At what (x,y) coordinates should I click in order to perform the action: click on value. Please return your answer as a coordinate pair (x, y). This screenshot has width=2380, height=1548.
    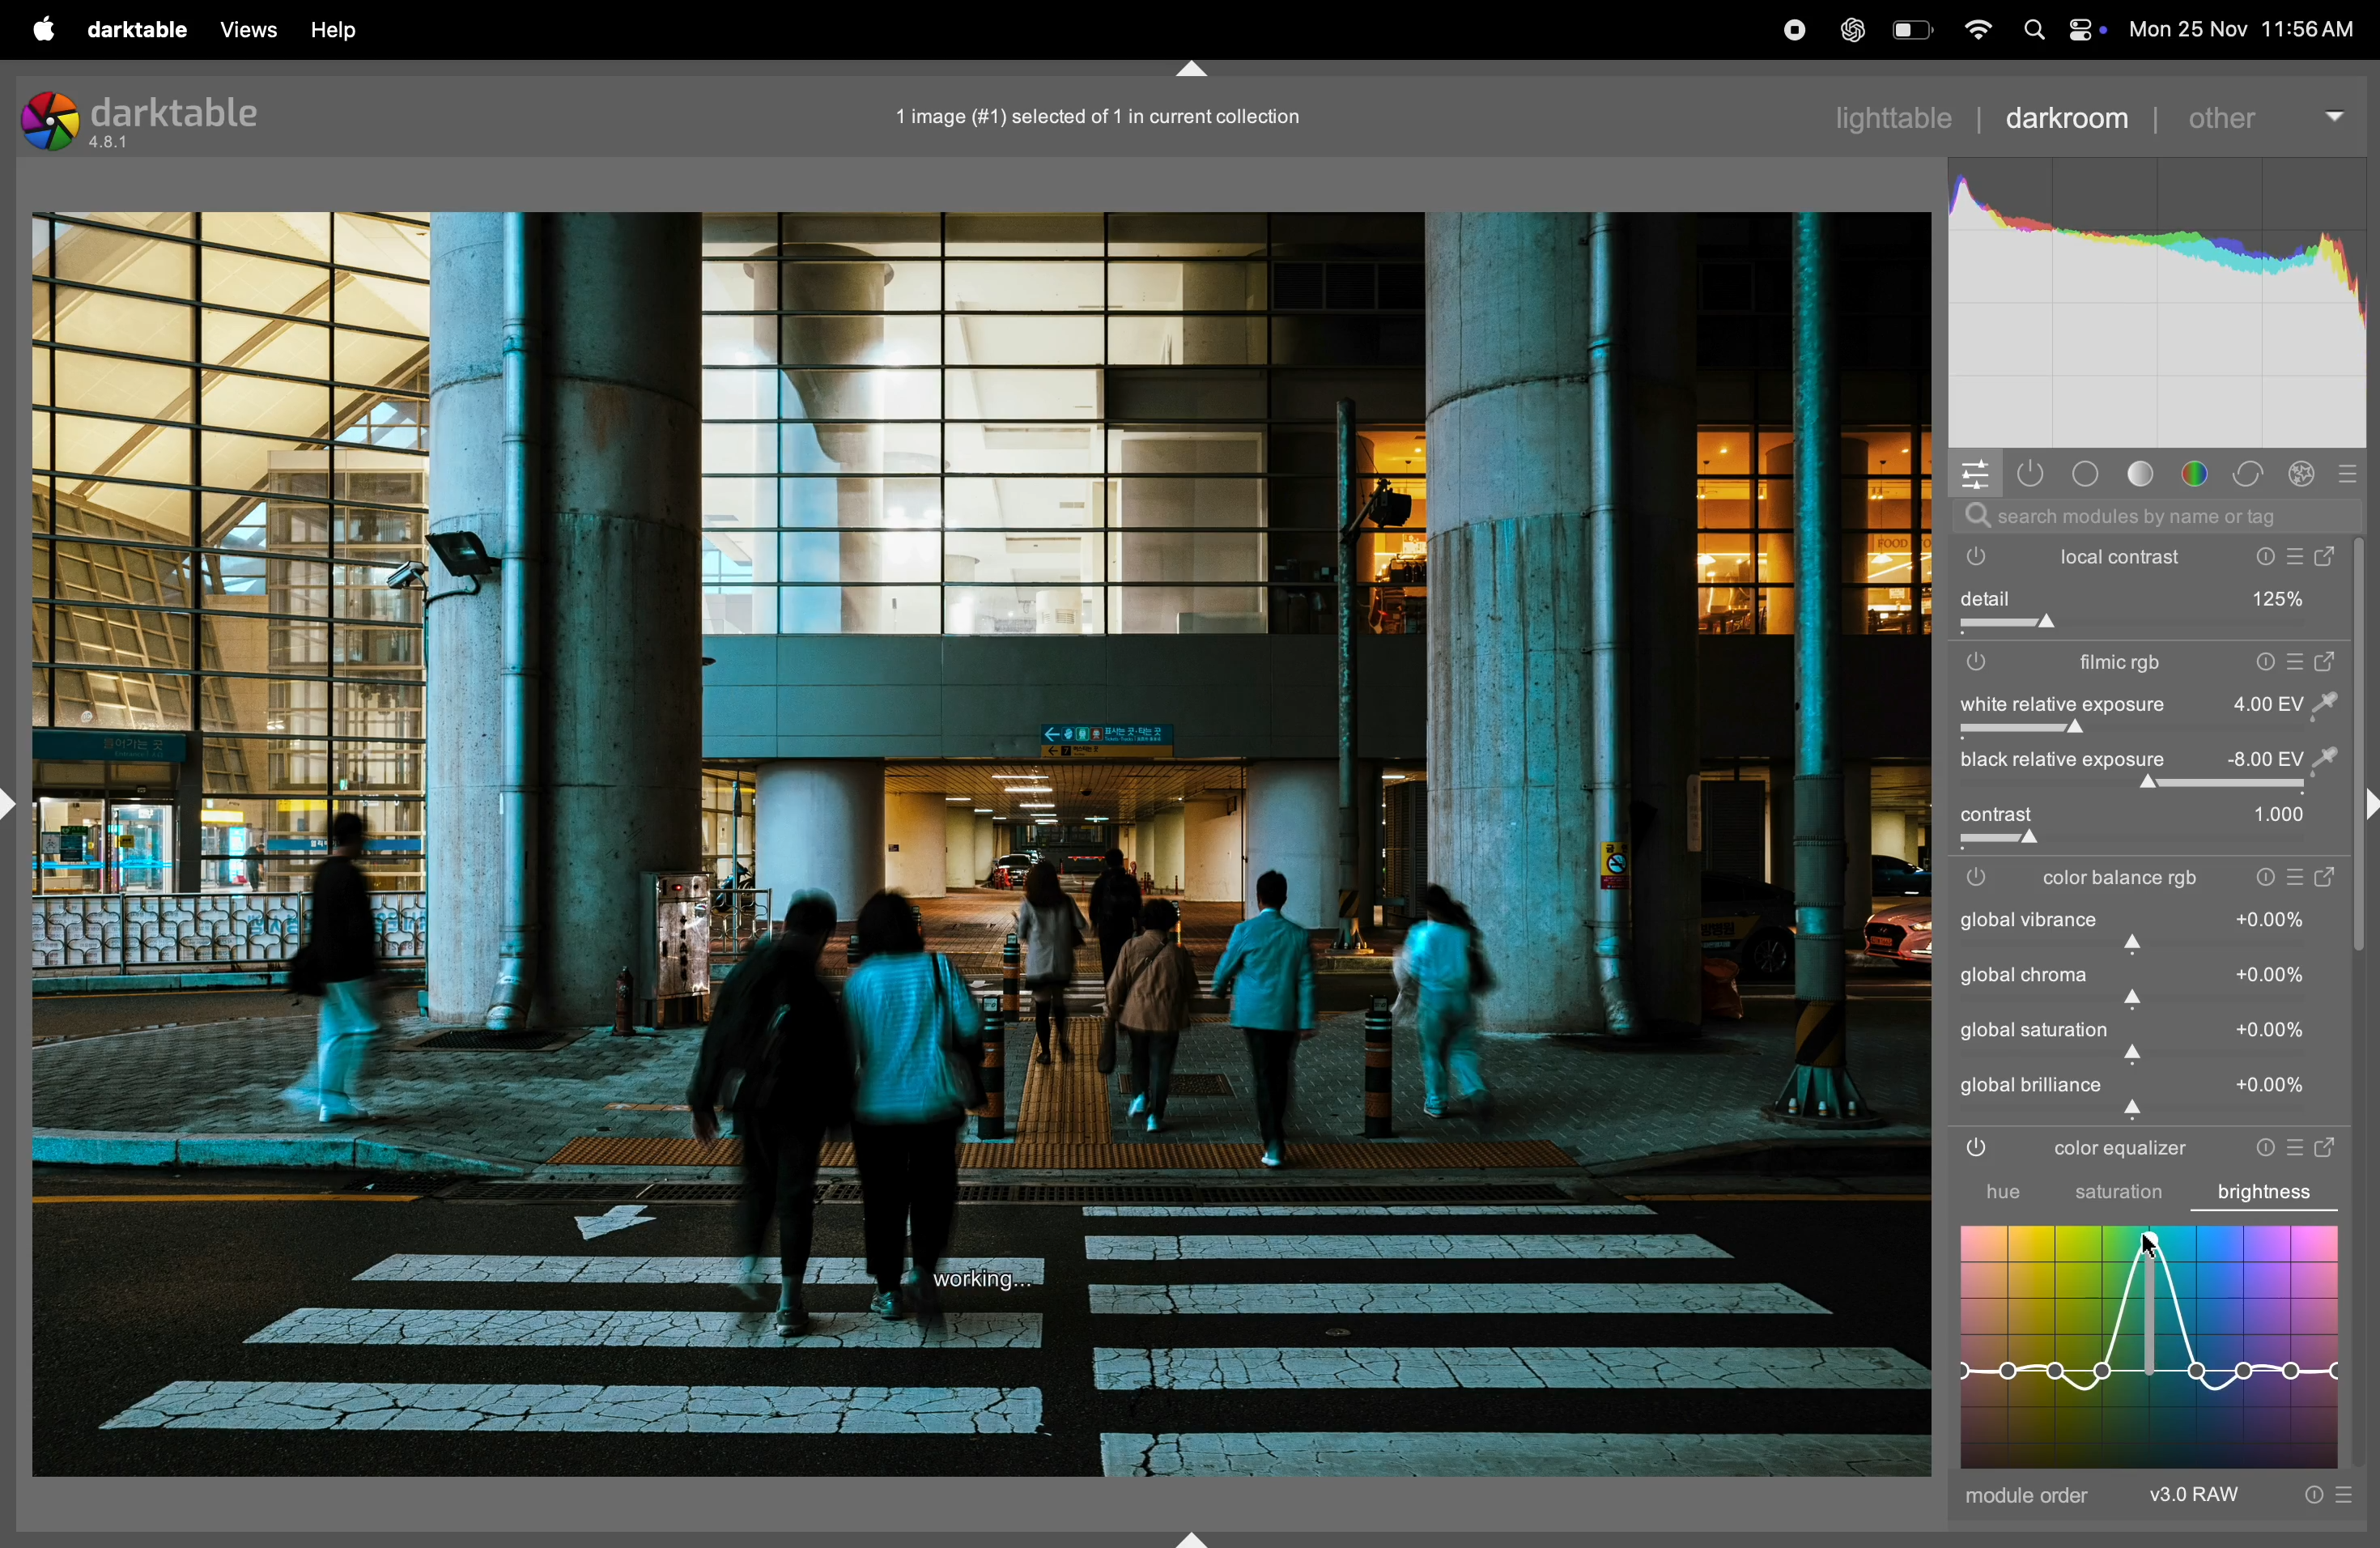
    Looking at the image, I should click on (2273, 1086).